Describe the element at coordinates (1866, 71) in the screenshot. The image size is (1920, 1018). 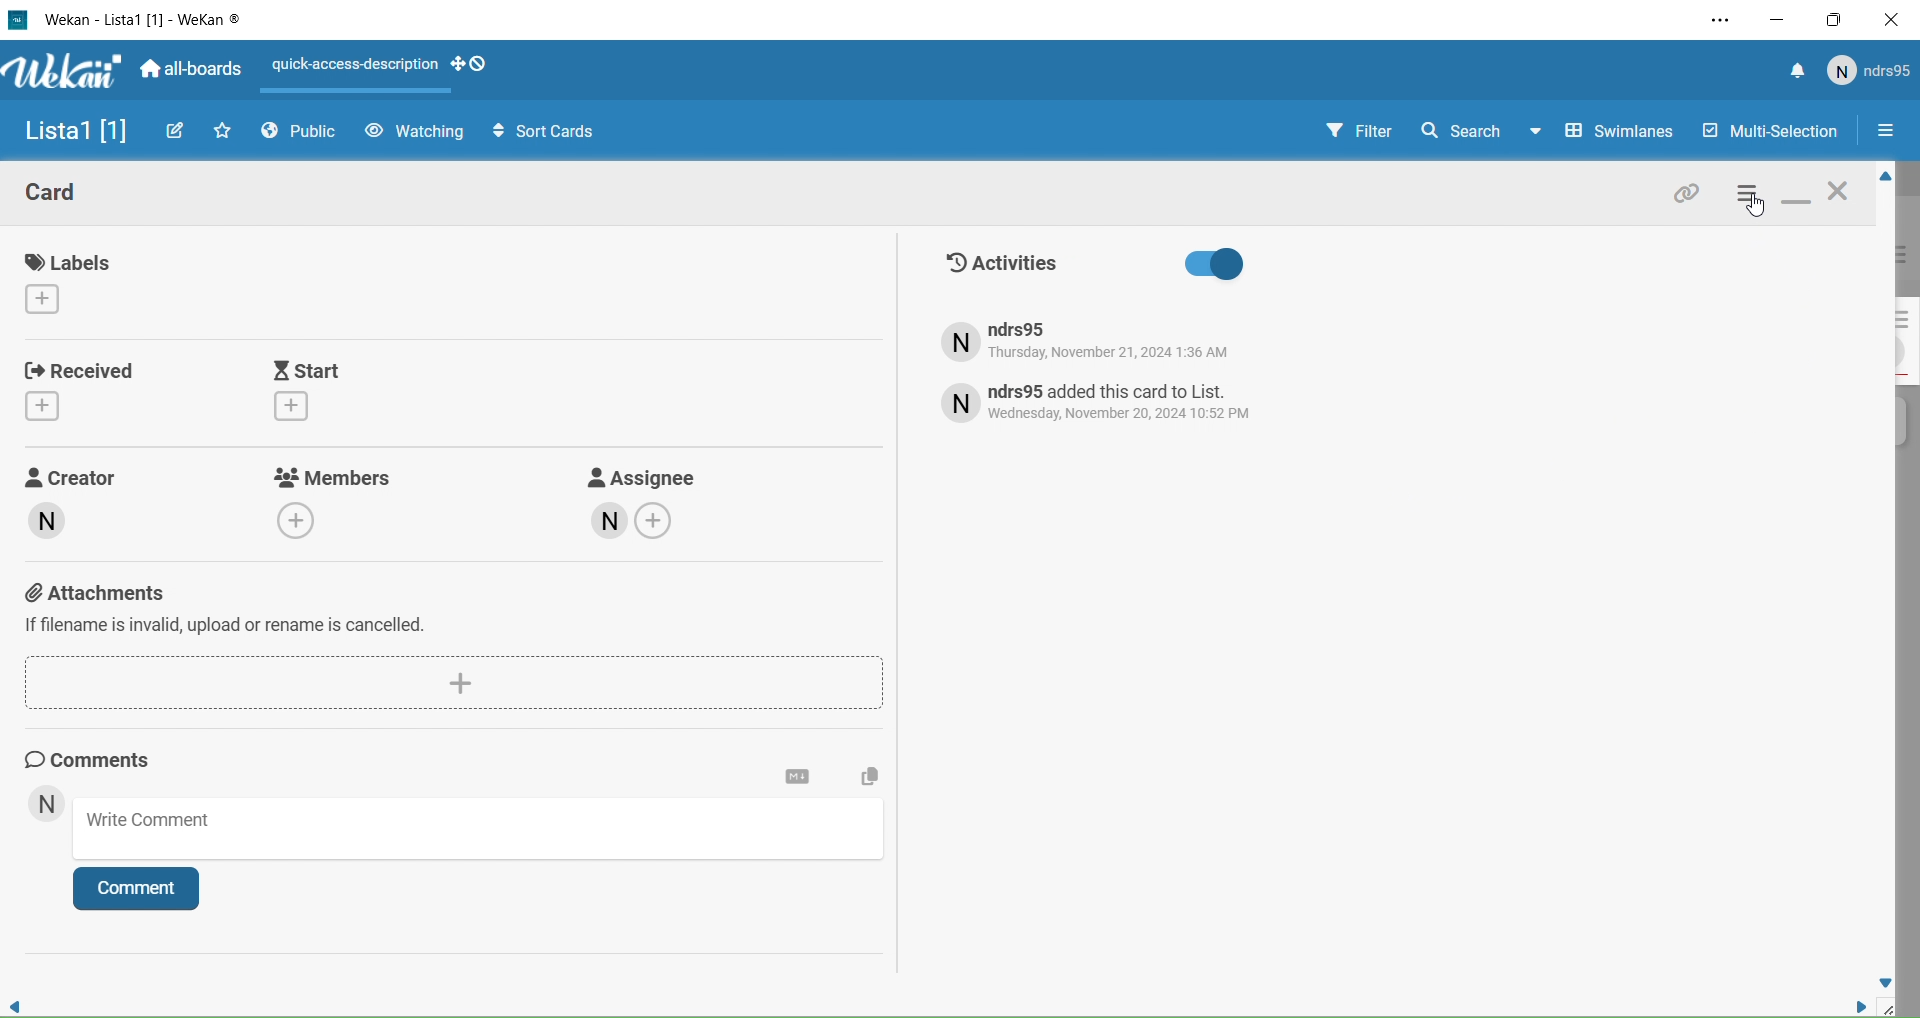
I see `User` at that location.